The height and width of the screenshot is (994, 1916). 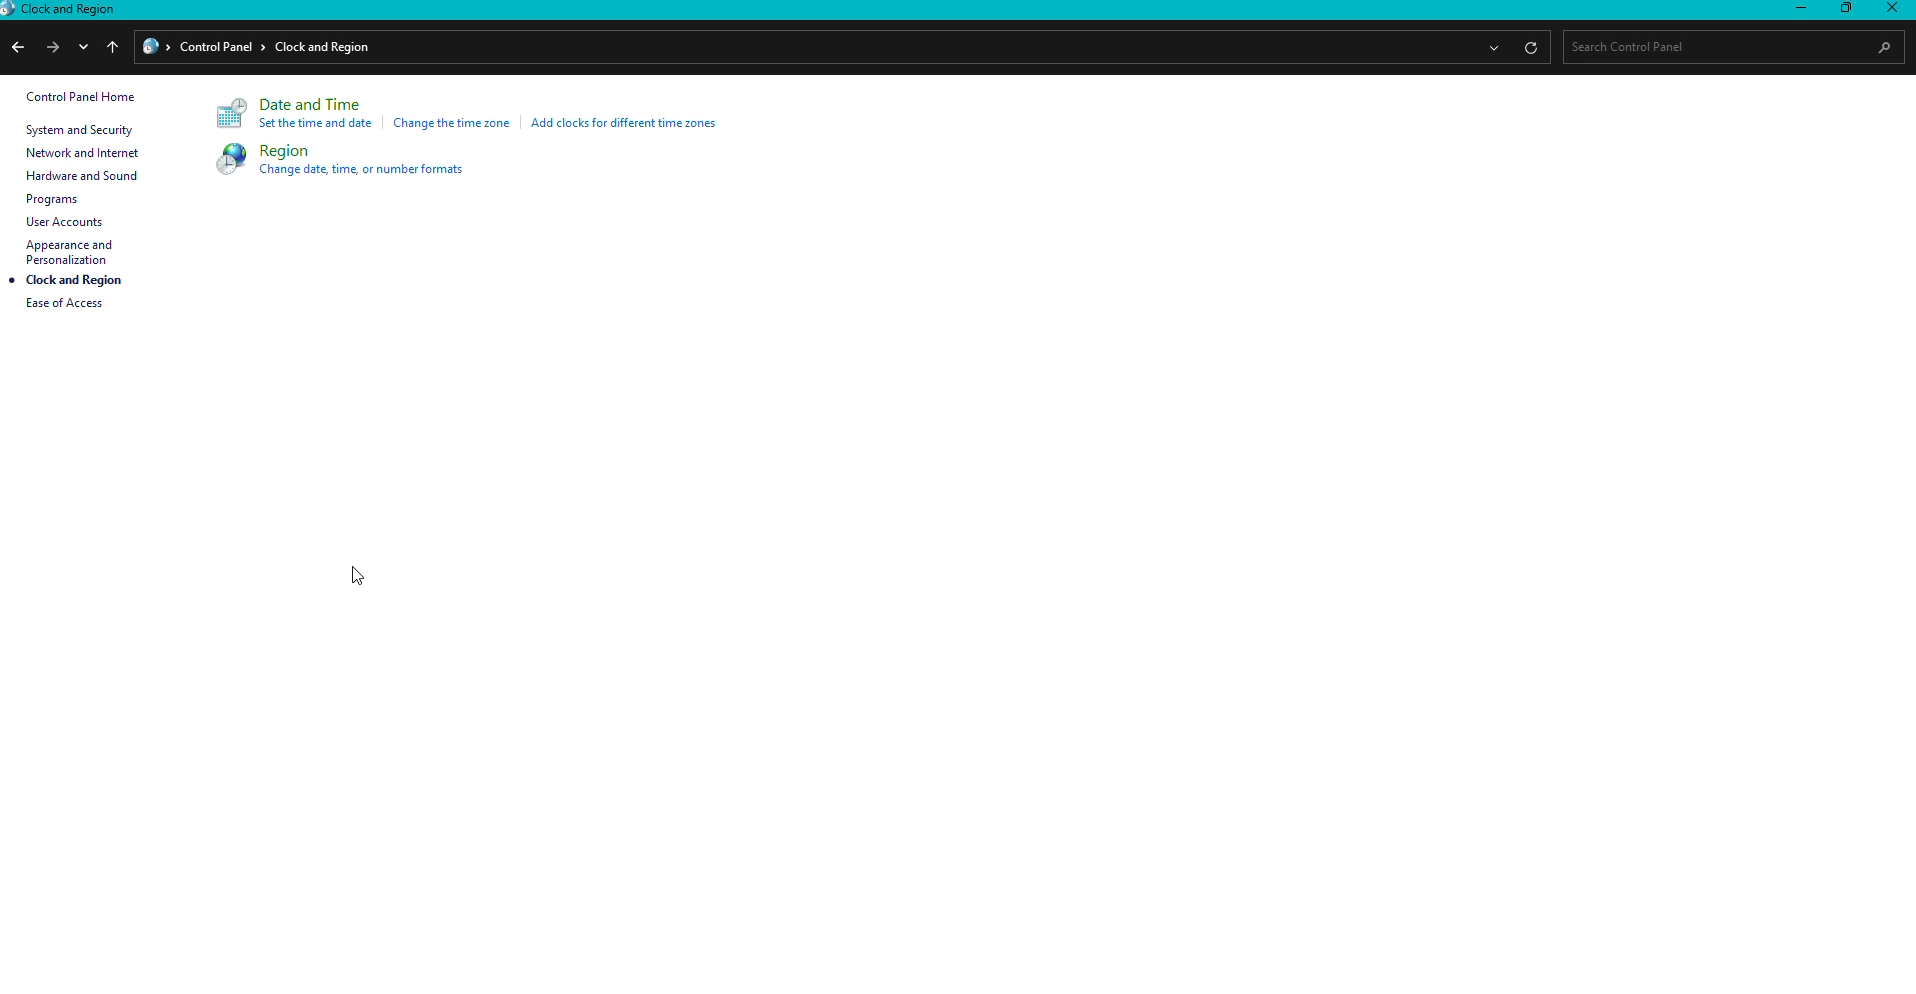 I want to click on Programs, so click(x=54, y=200).